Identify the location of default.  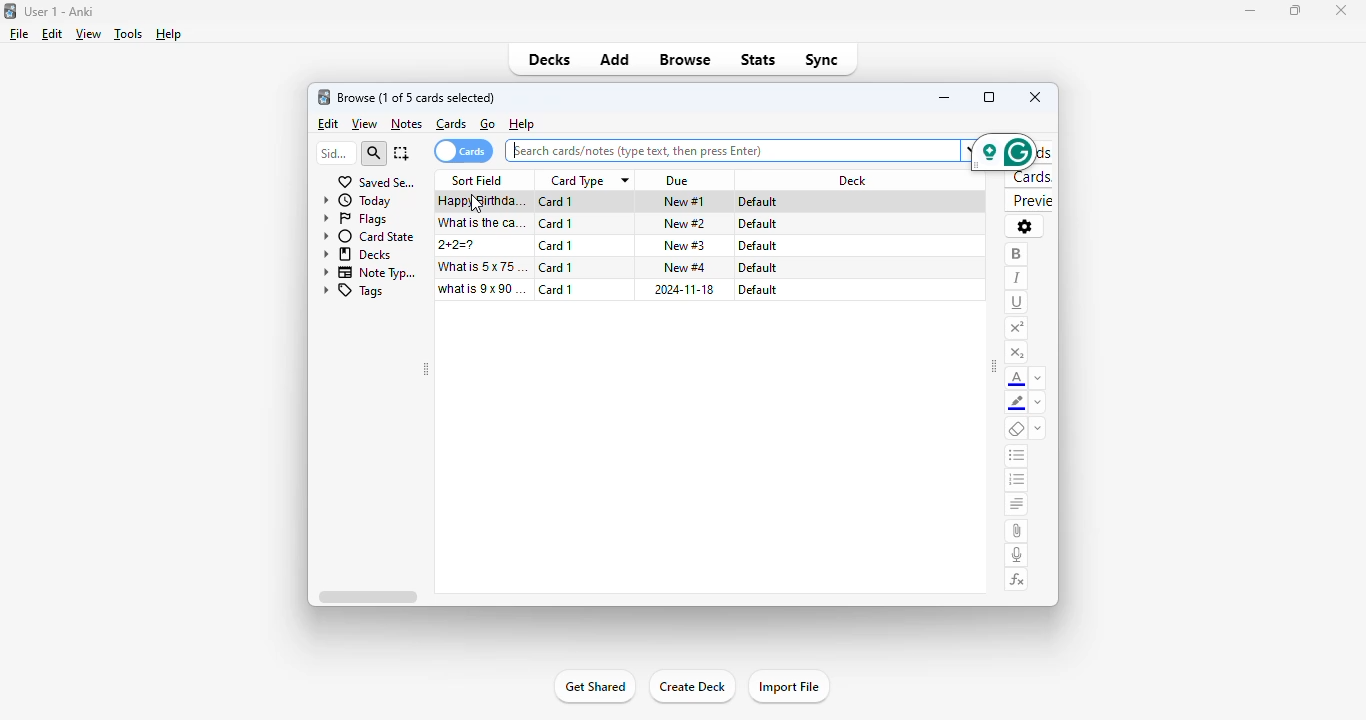
(757, 224).